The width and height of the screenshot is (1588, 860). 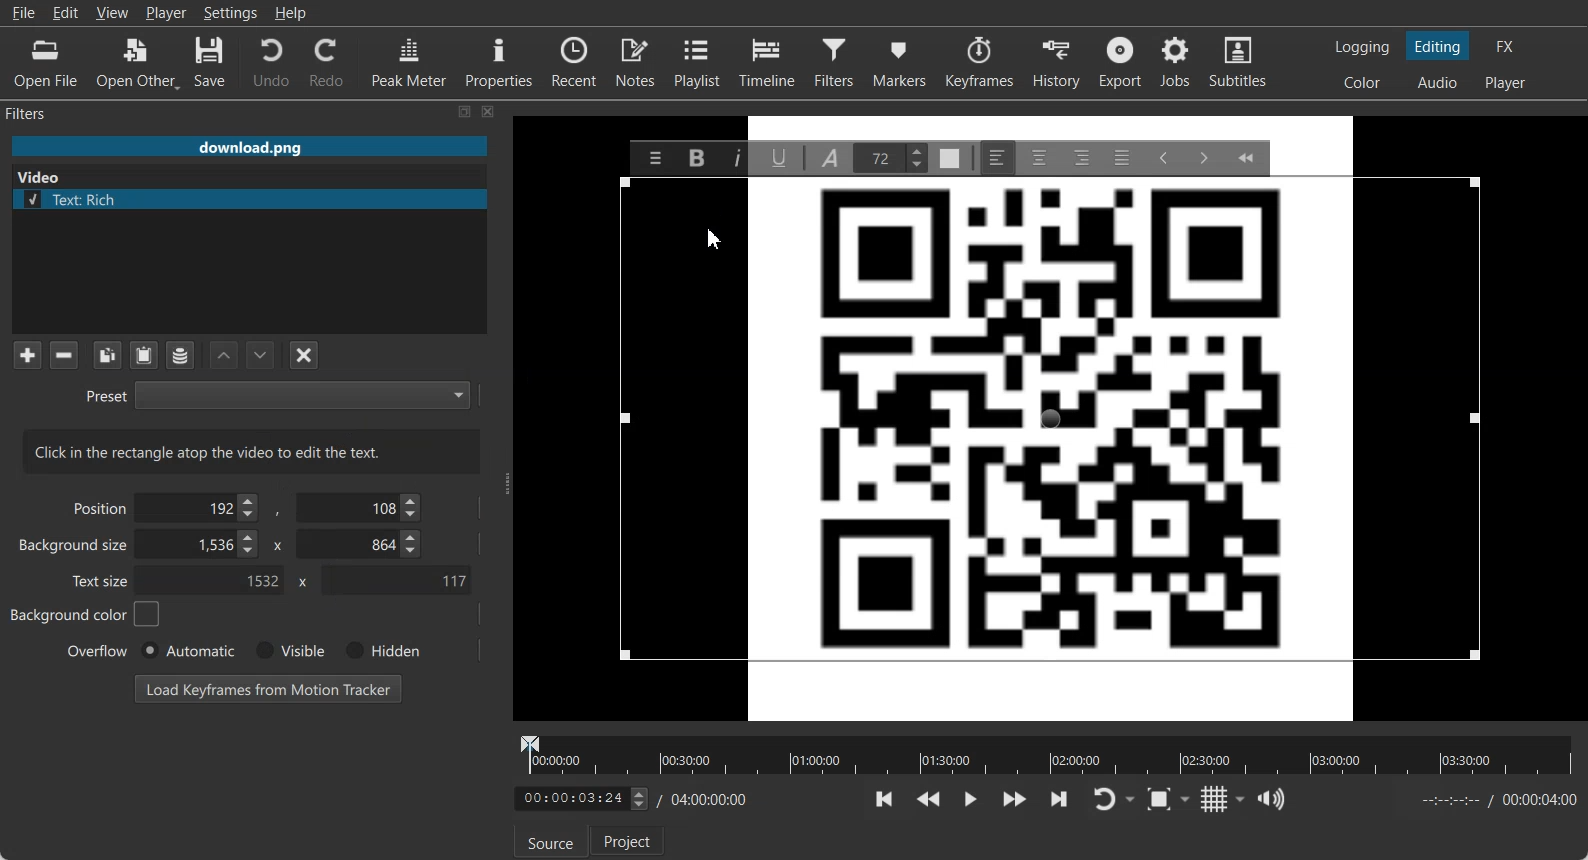 I want to click on Help, so click(x=291, y=13).